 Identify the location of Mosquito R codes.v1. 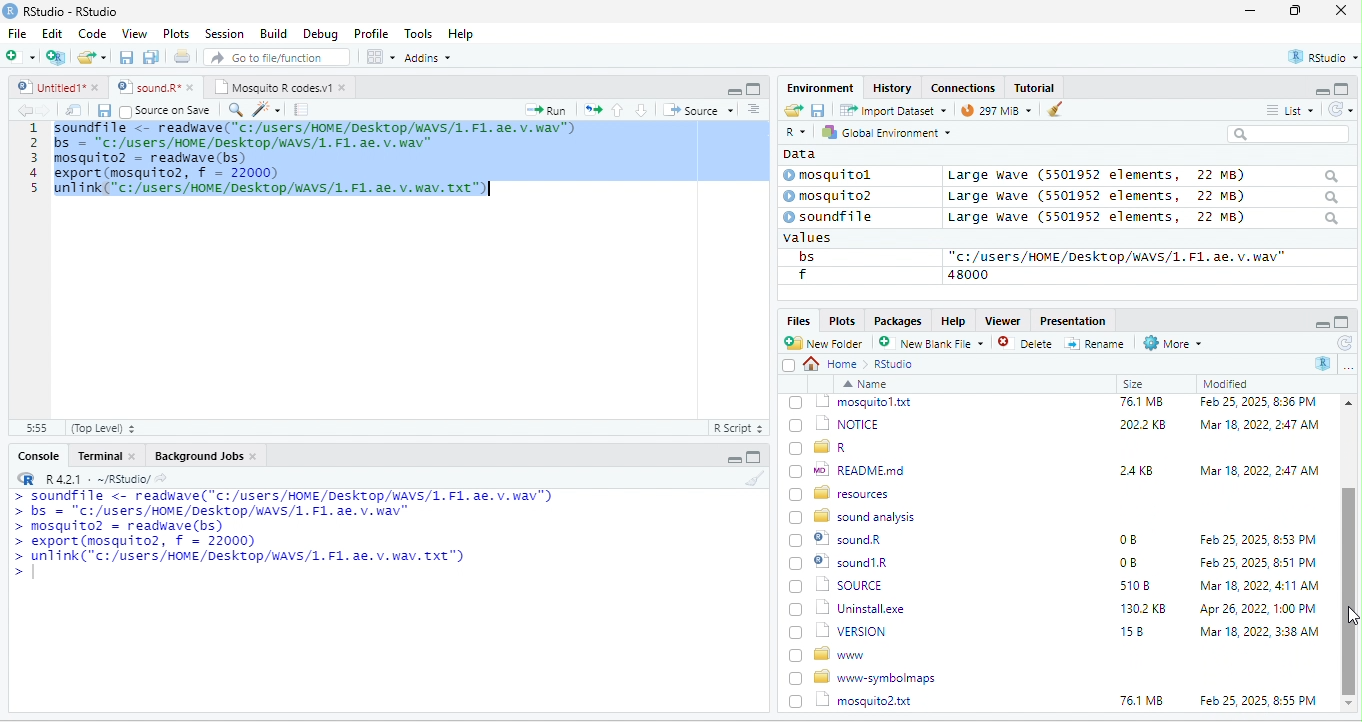
(276, 87).